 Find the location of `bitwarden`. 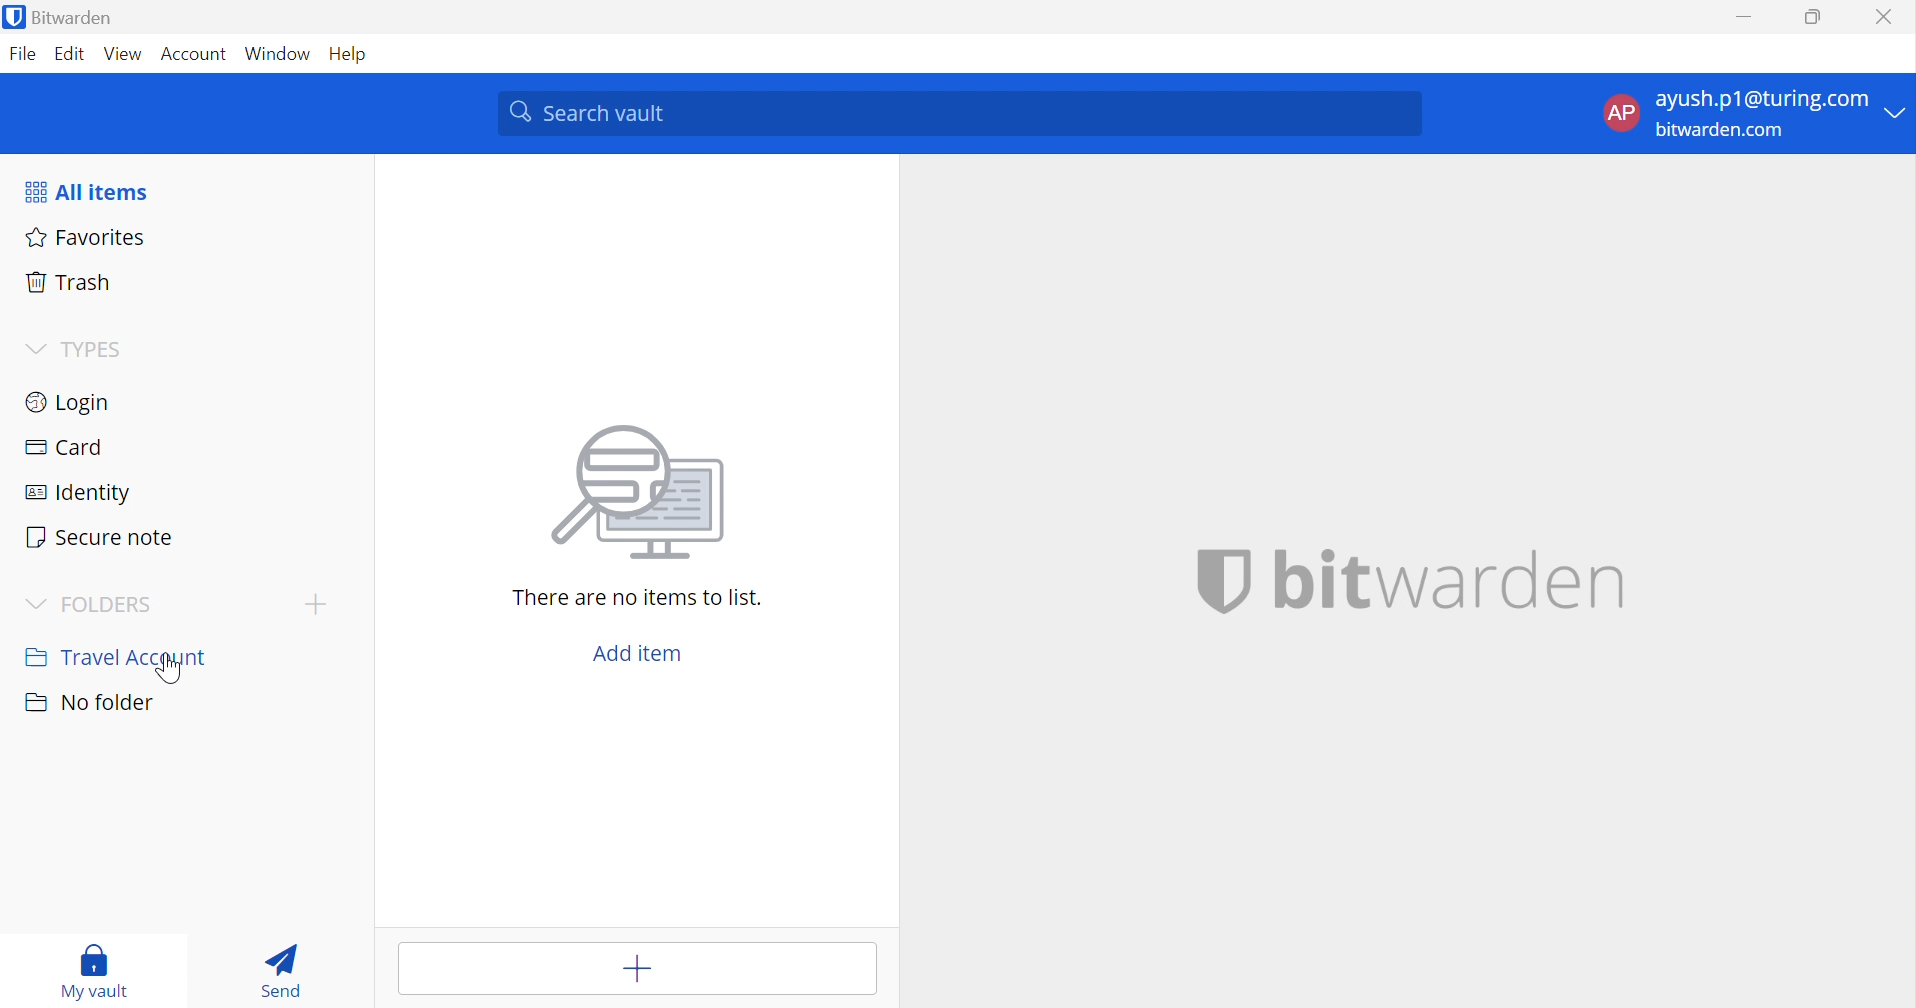

bitwarden is located at coordinates (1447, 579).